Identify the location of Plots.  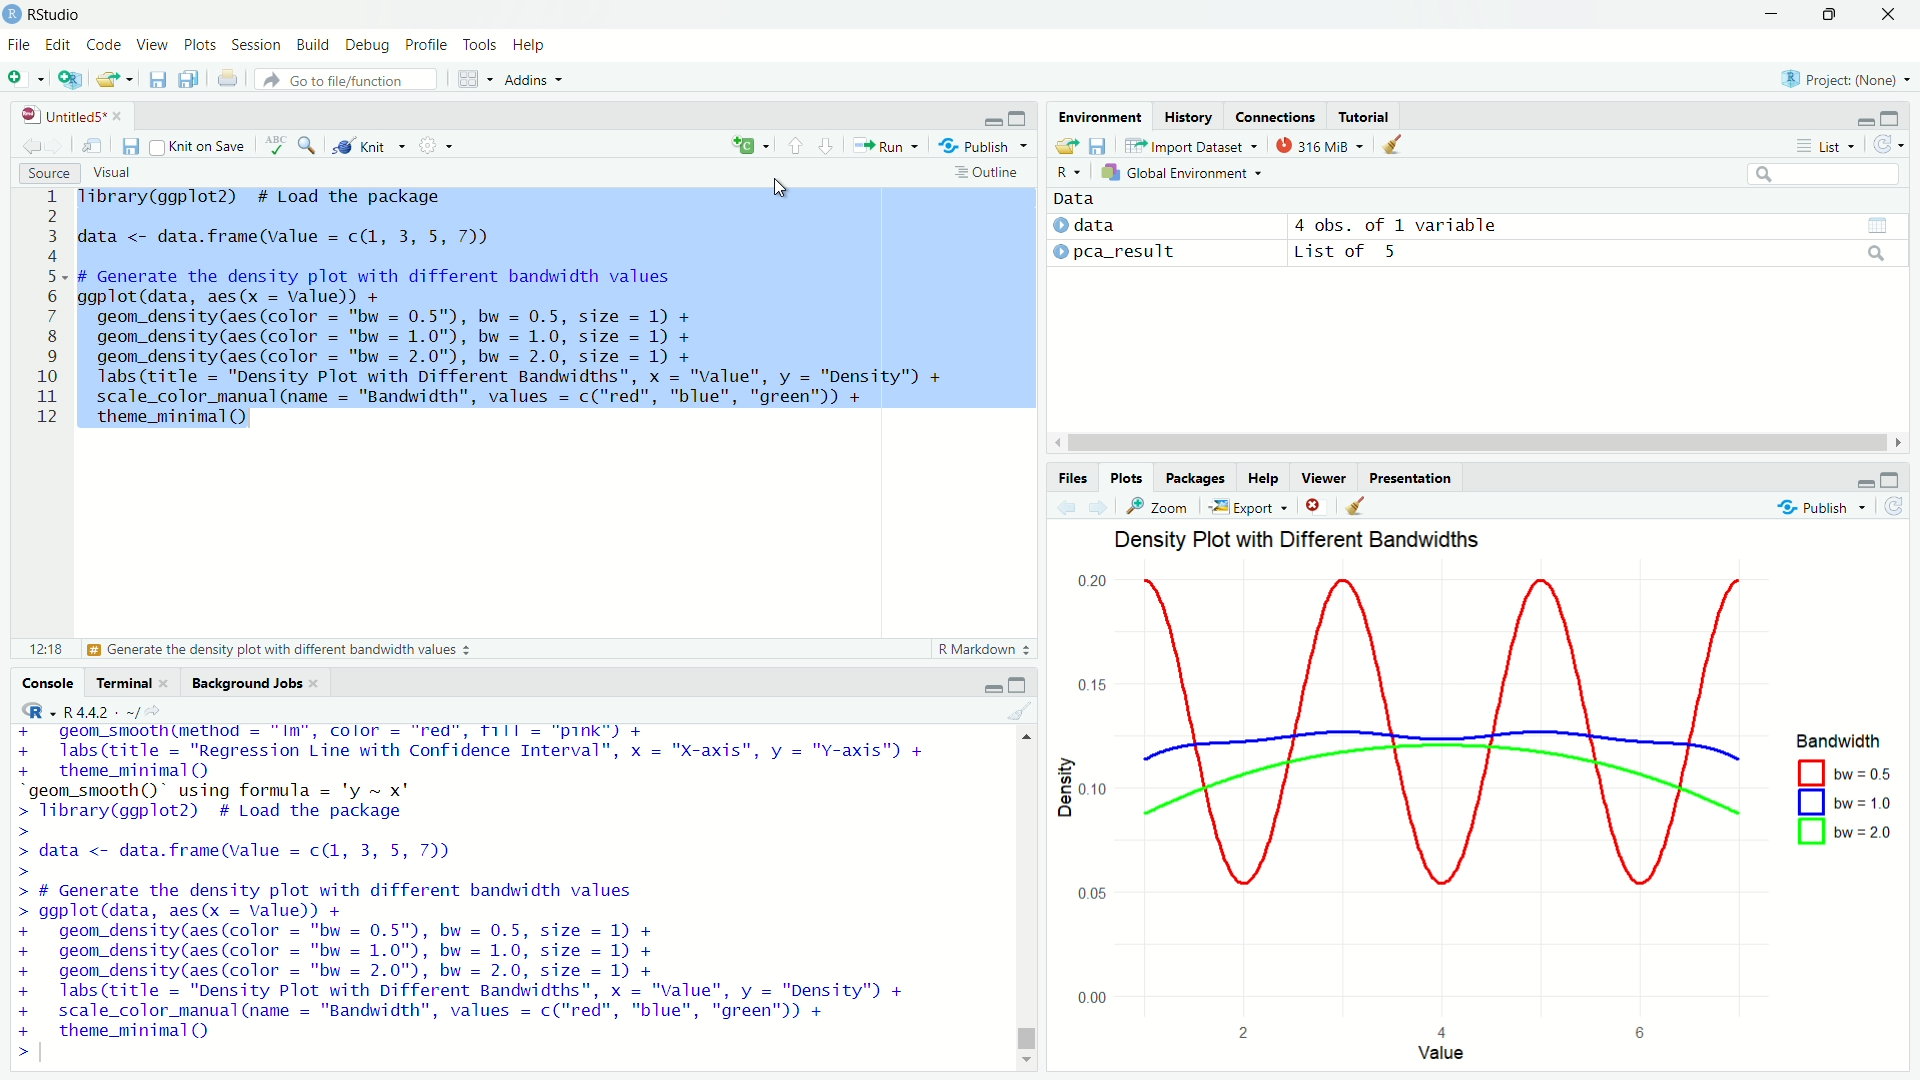
(1125, 478).